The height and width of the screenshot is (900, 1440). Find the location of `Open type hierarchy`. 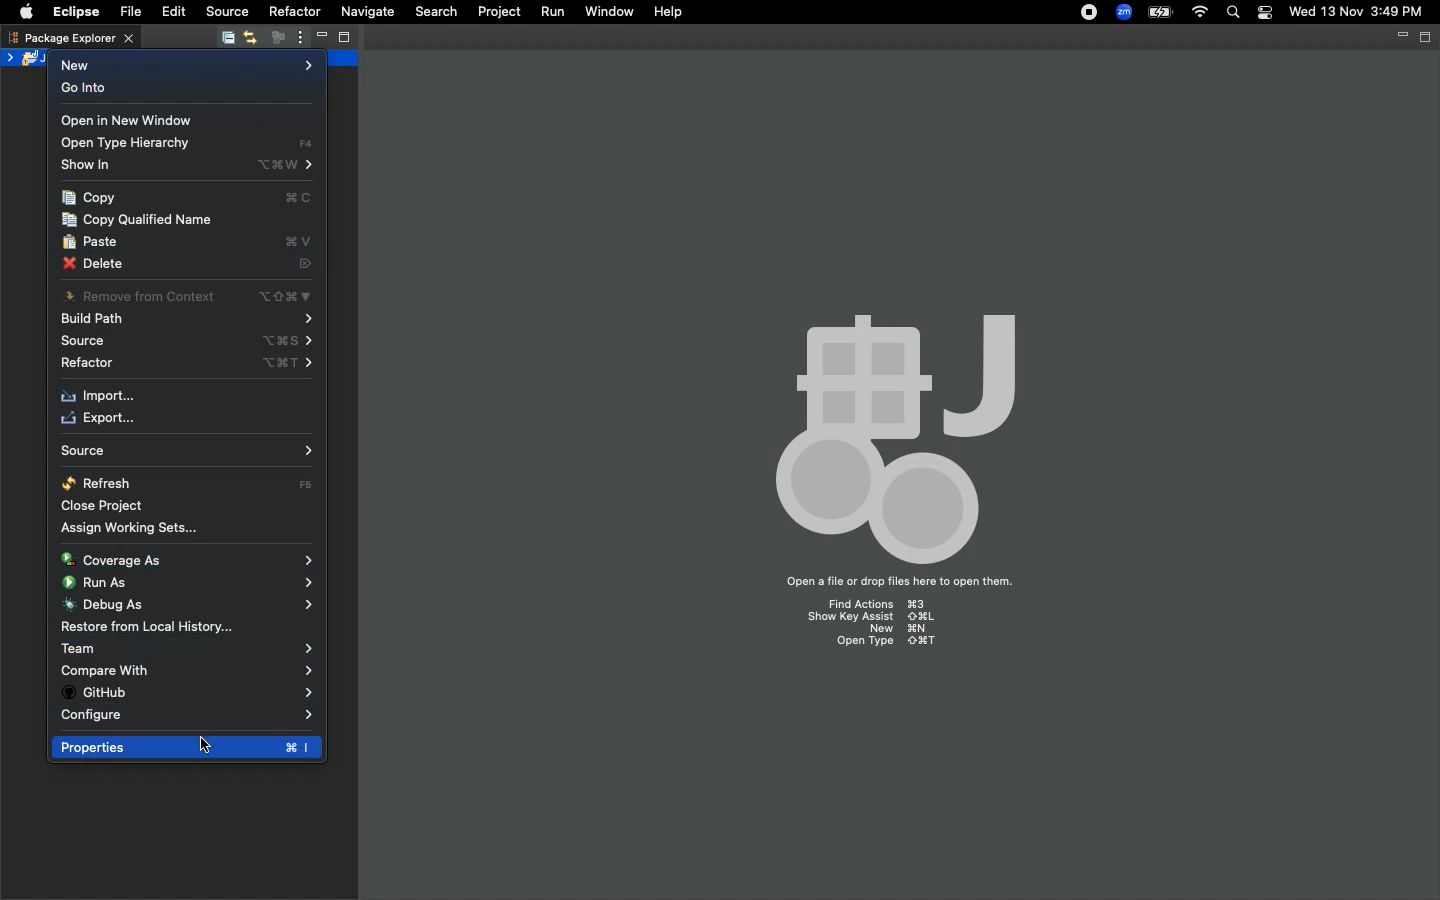

Open type hierarchy is located at coordinates (186, 144).